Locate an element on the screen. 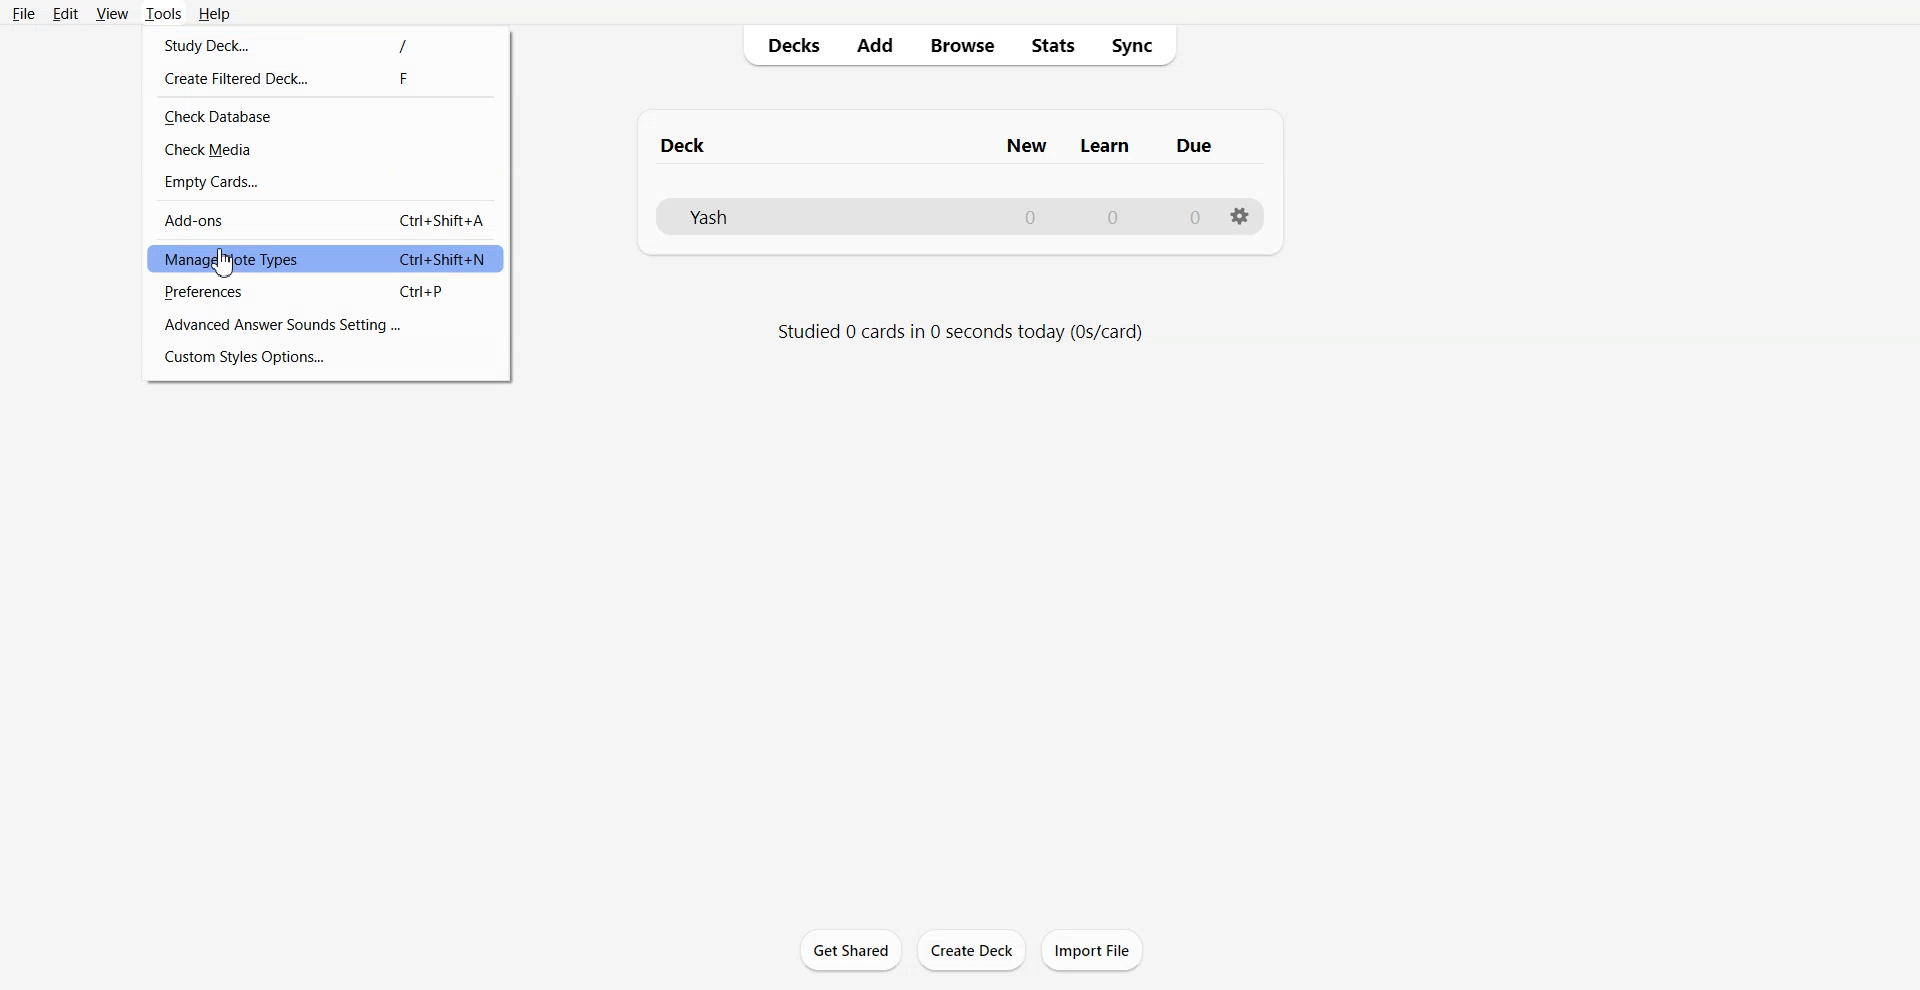 Image resolution: width=1920 pixels, height=990 pixels. Create Filtered Deck is located at coordinates (321, 79).